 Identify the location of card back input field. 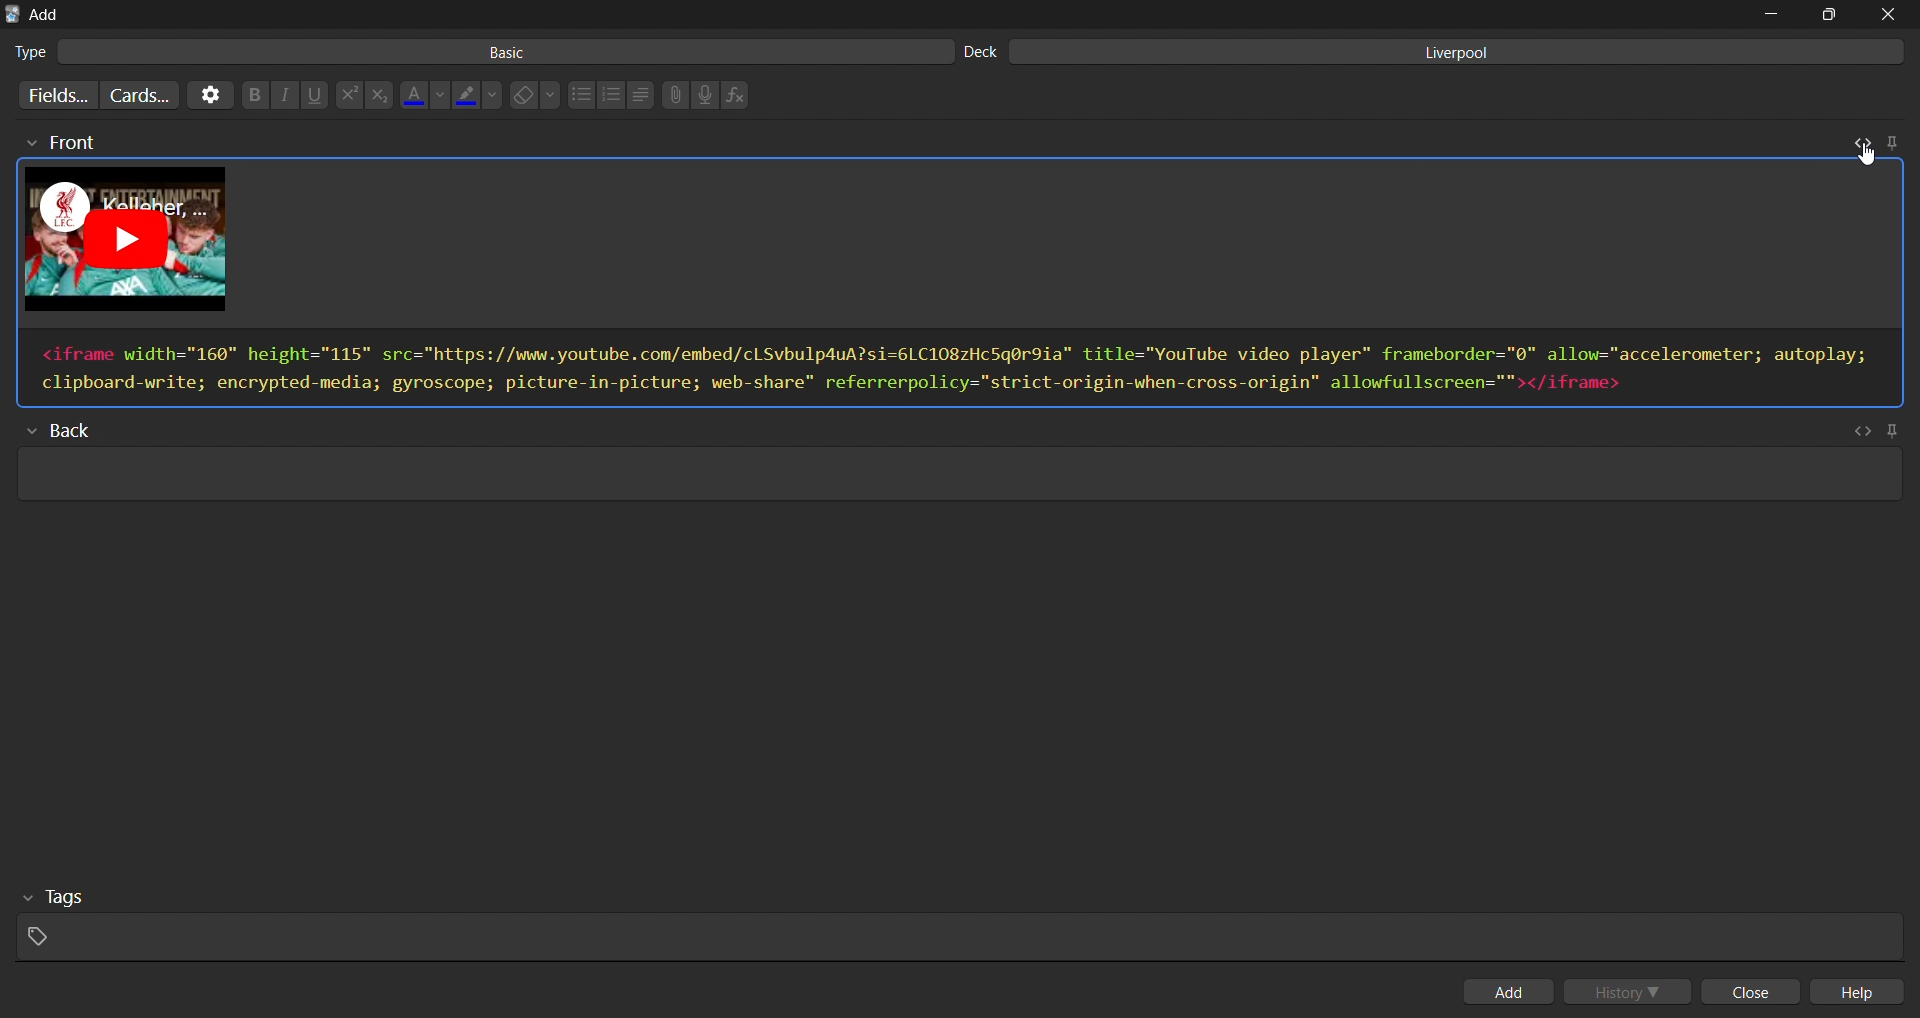
(965, 477).